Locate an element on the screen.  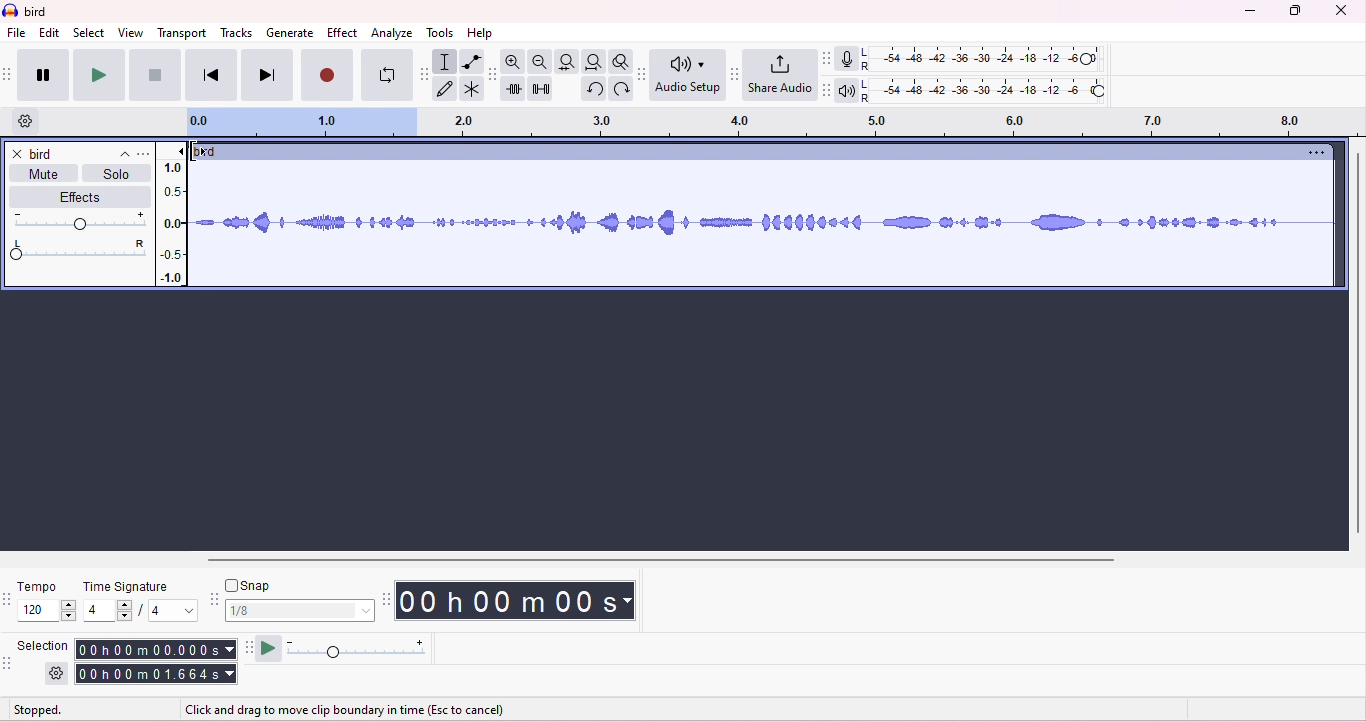
effect is located at coordinates (342, 32).